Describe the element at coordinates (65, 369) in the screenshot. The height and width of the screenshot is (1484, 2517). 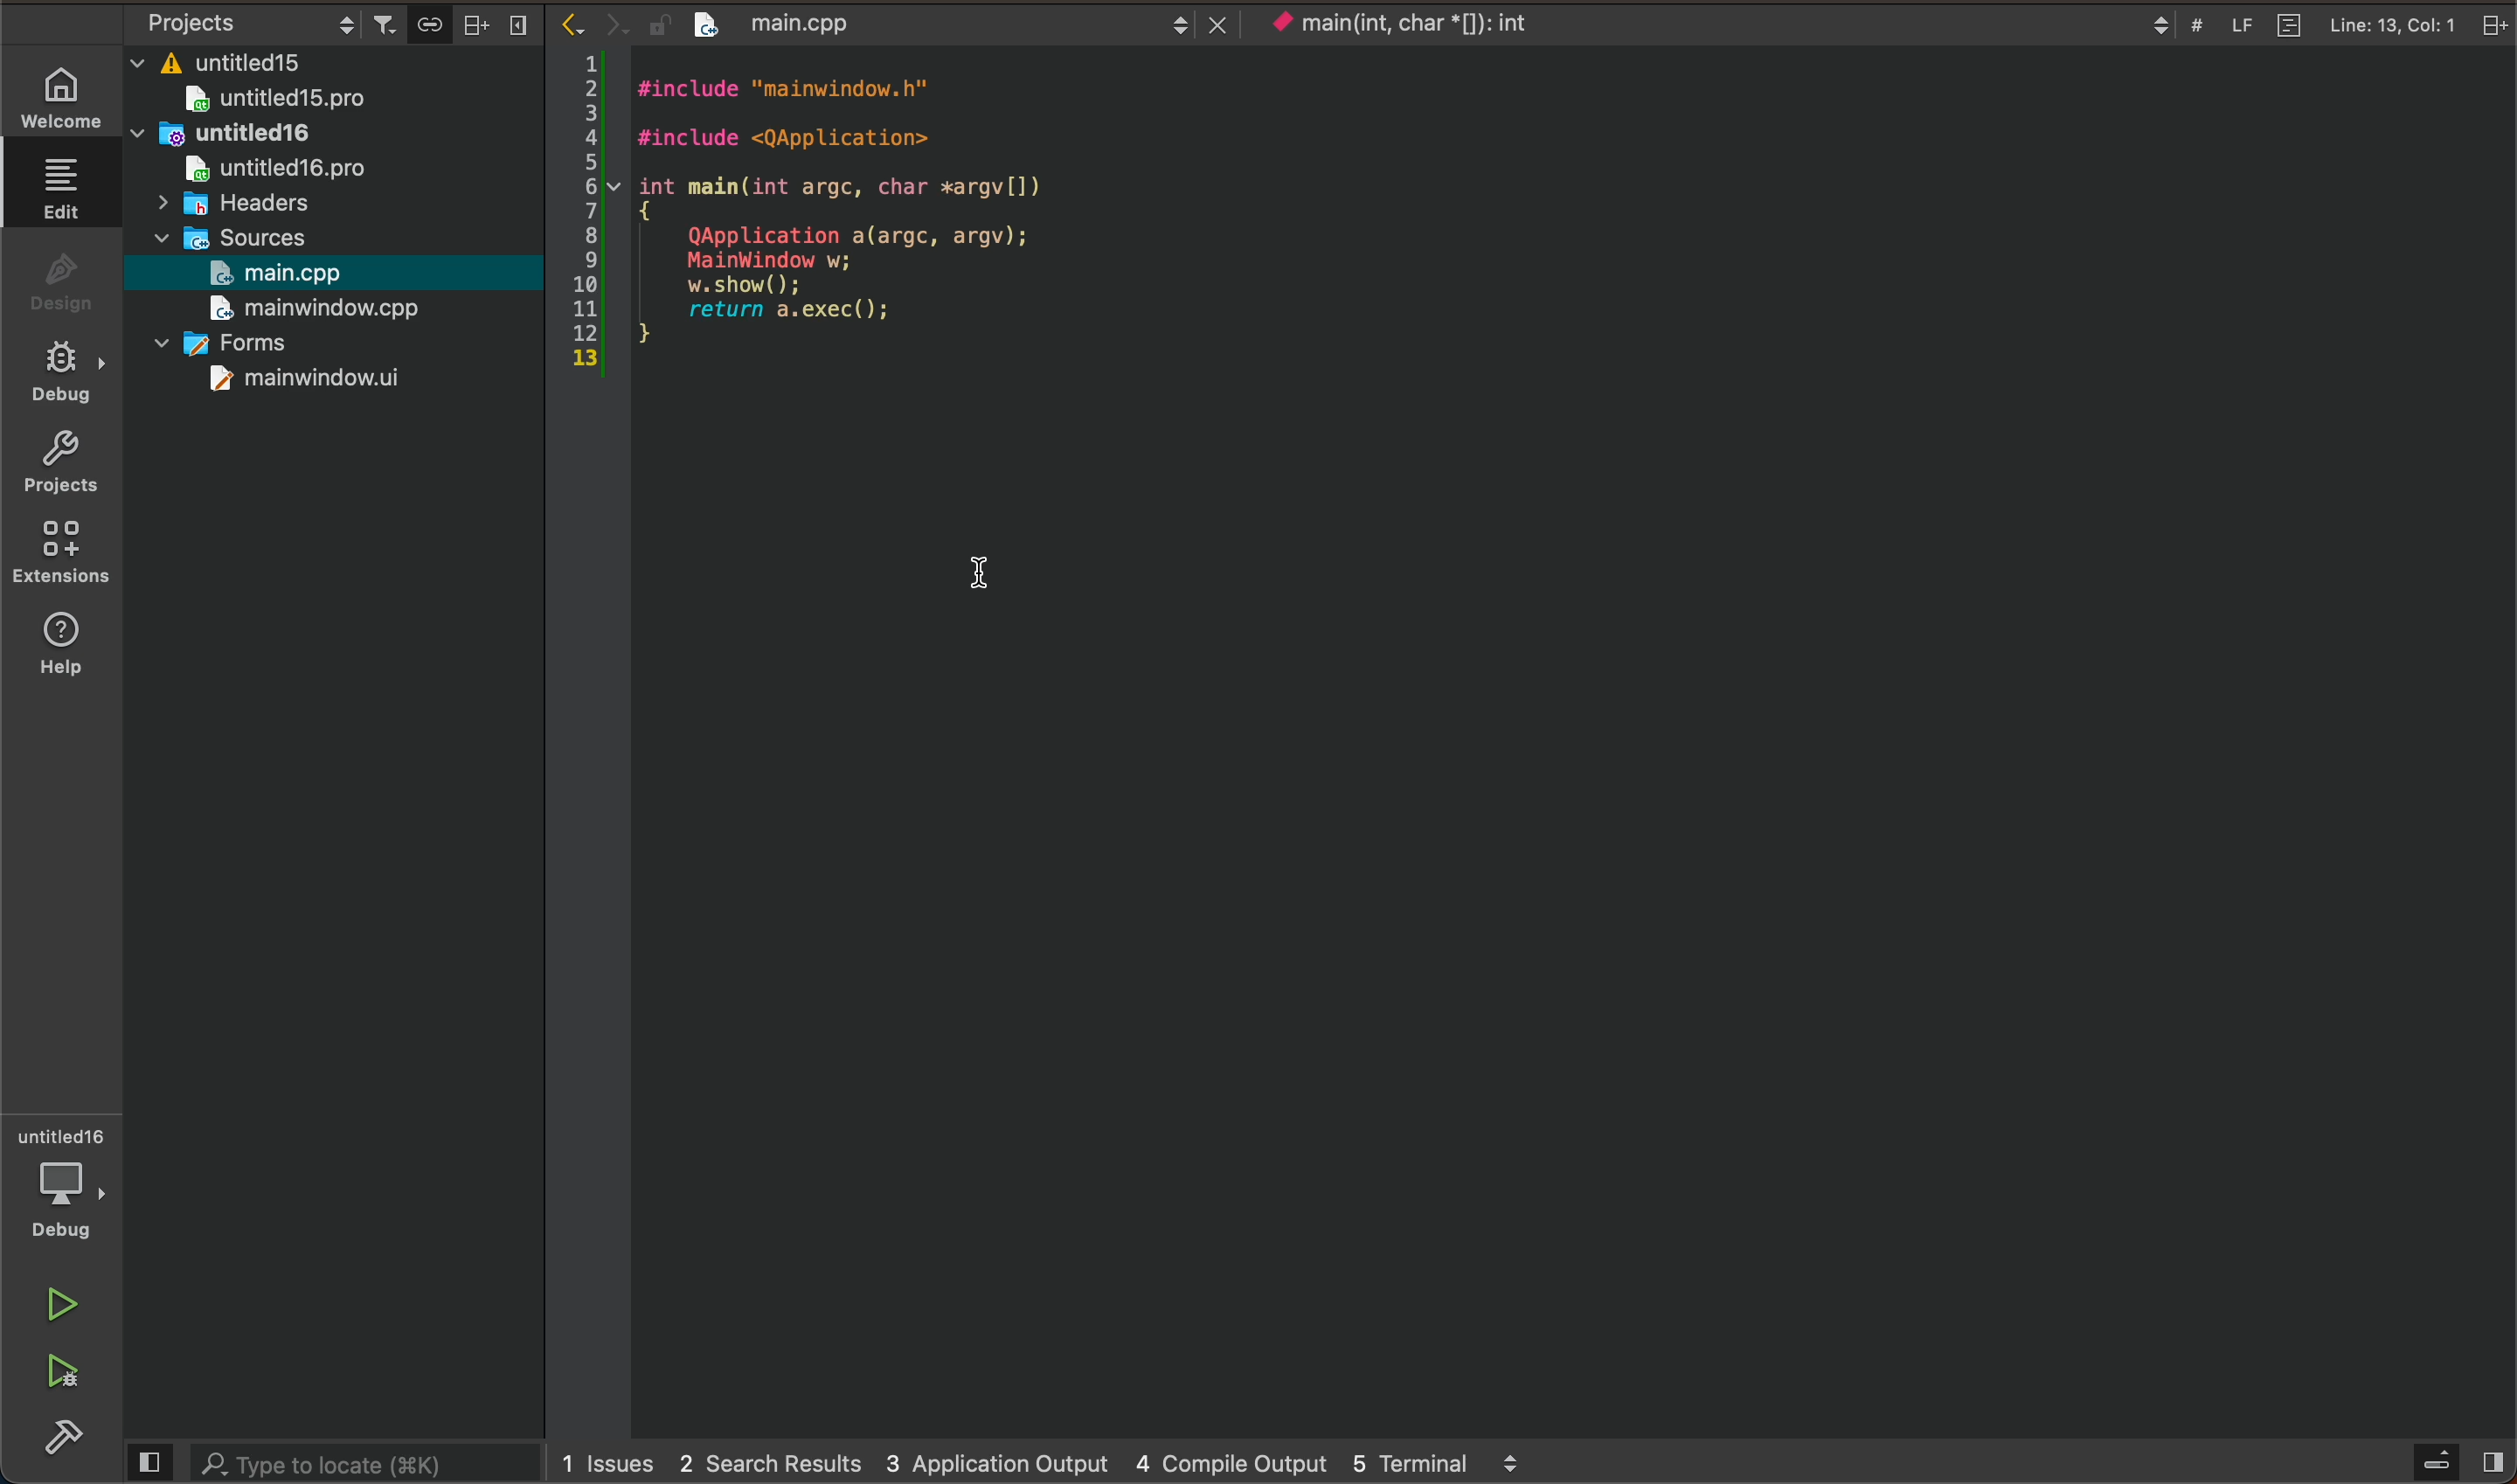
I see `debug` at that location.